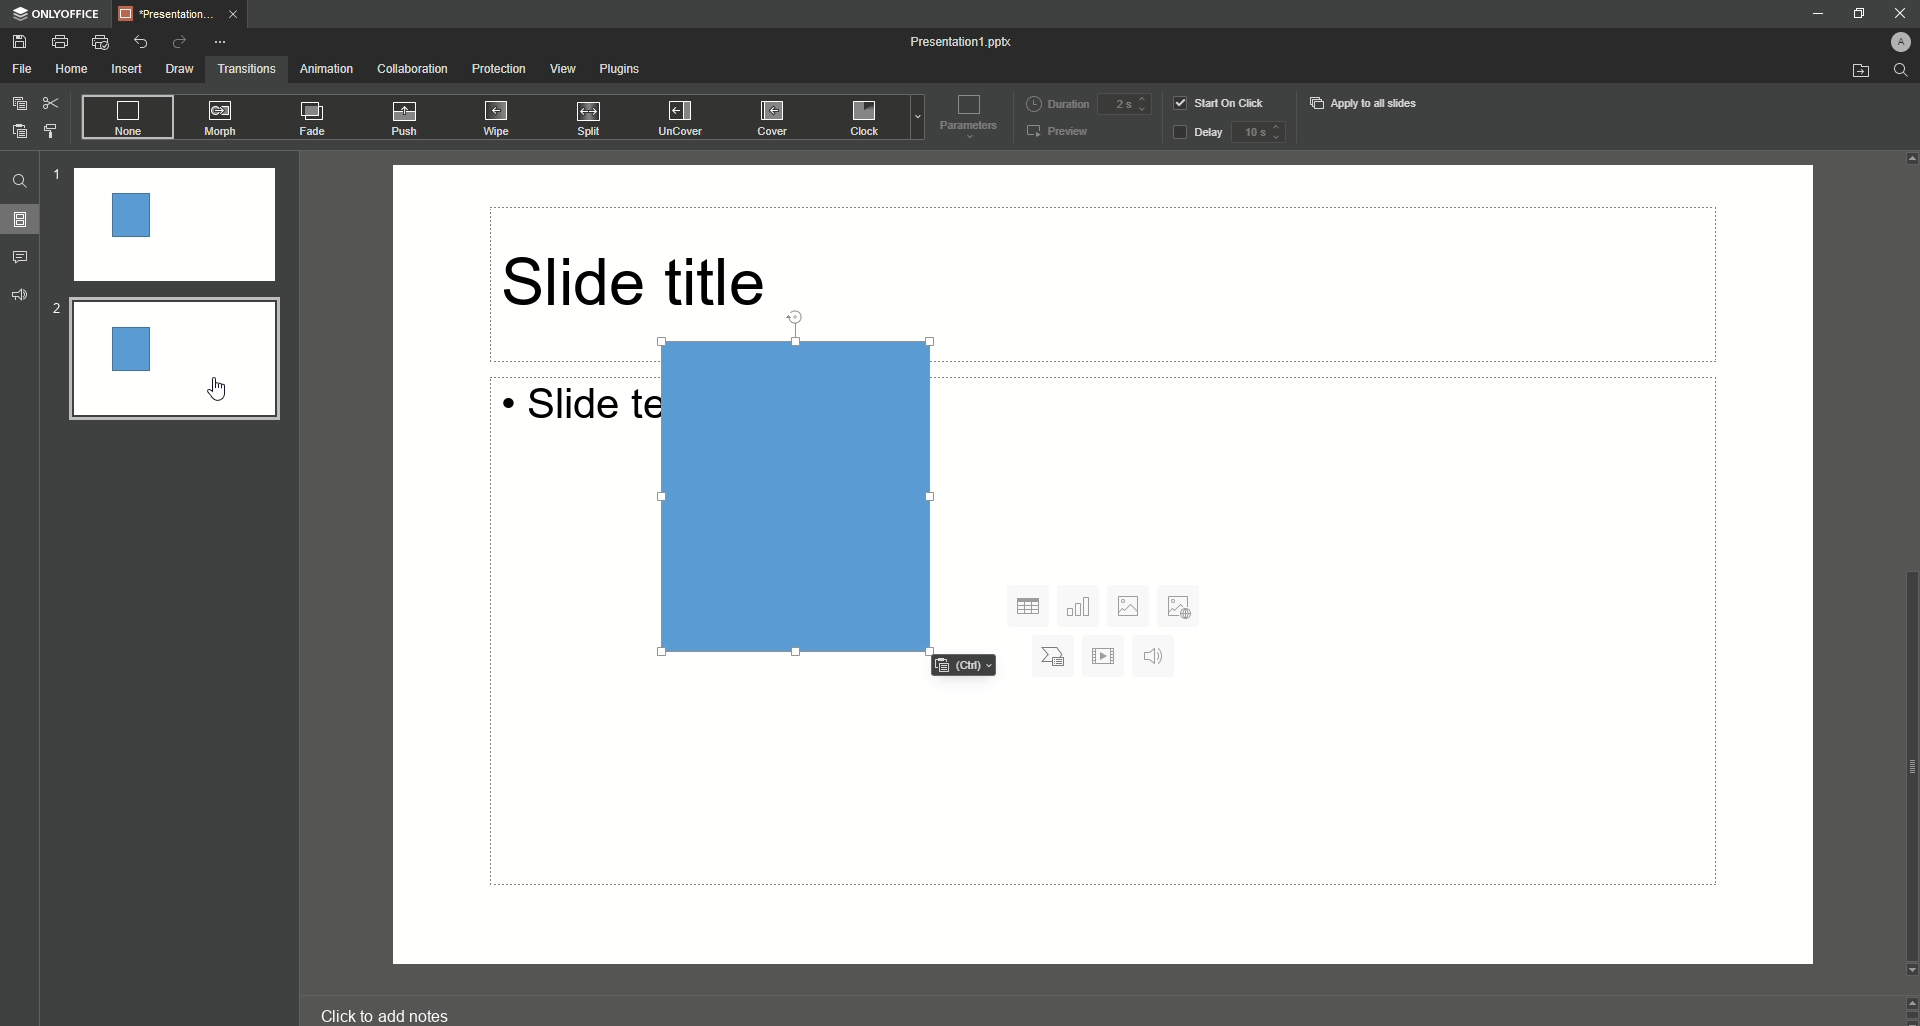 The height and width of the screenshot is (1026, 1920). I want to click on ONLYOFFICE, so click(58, 13).